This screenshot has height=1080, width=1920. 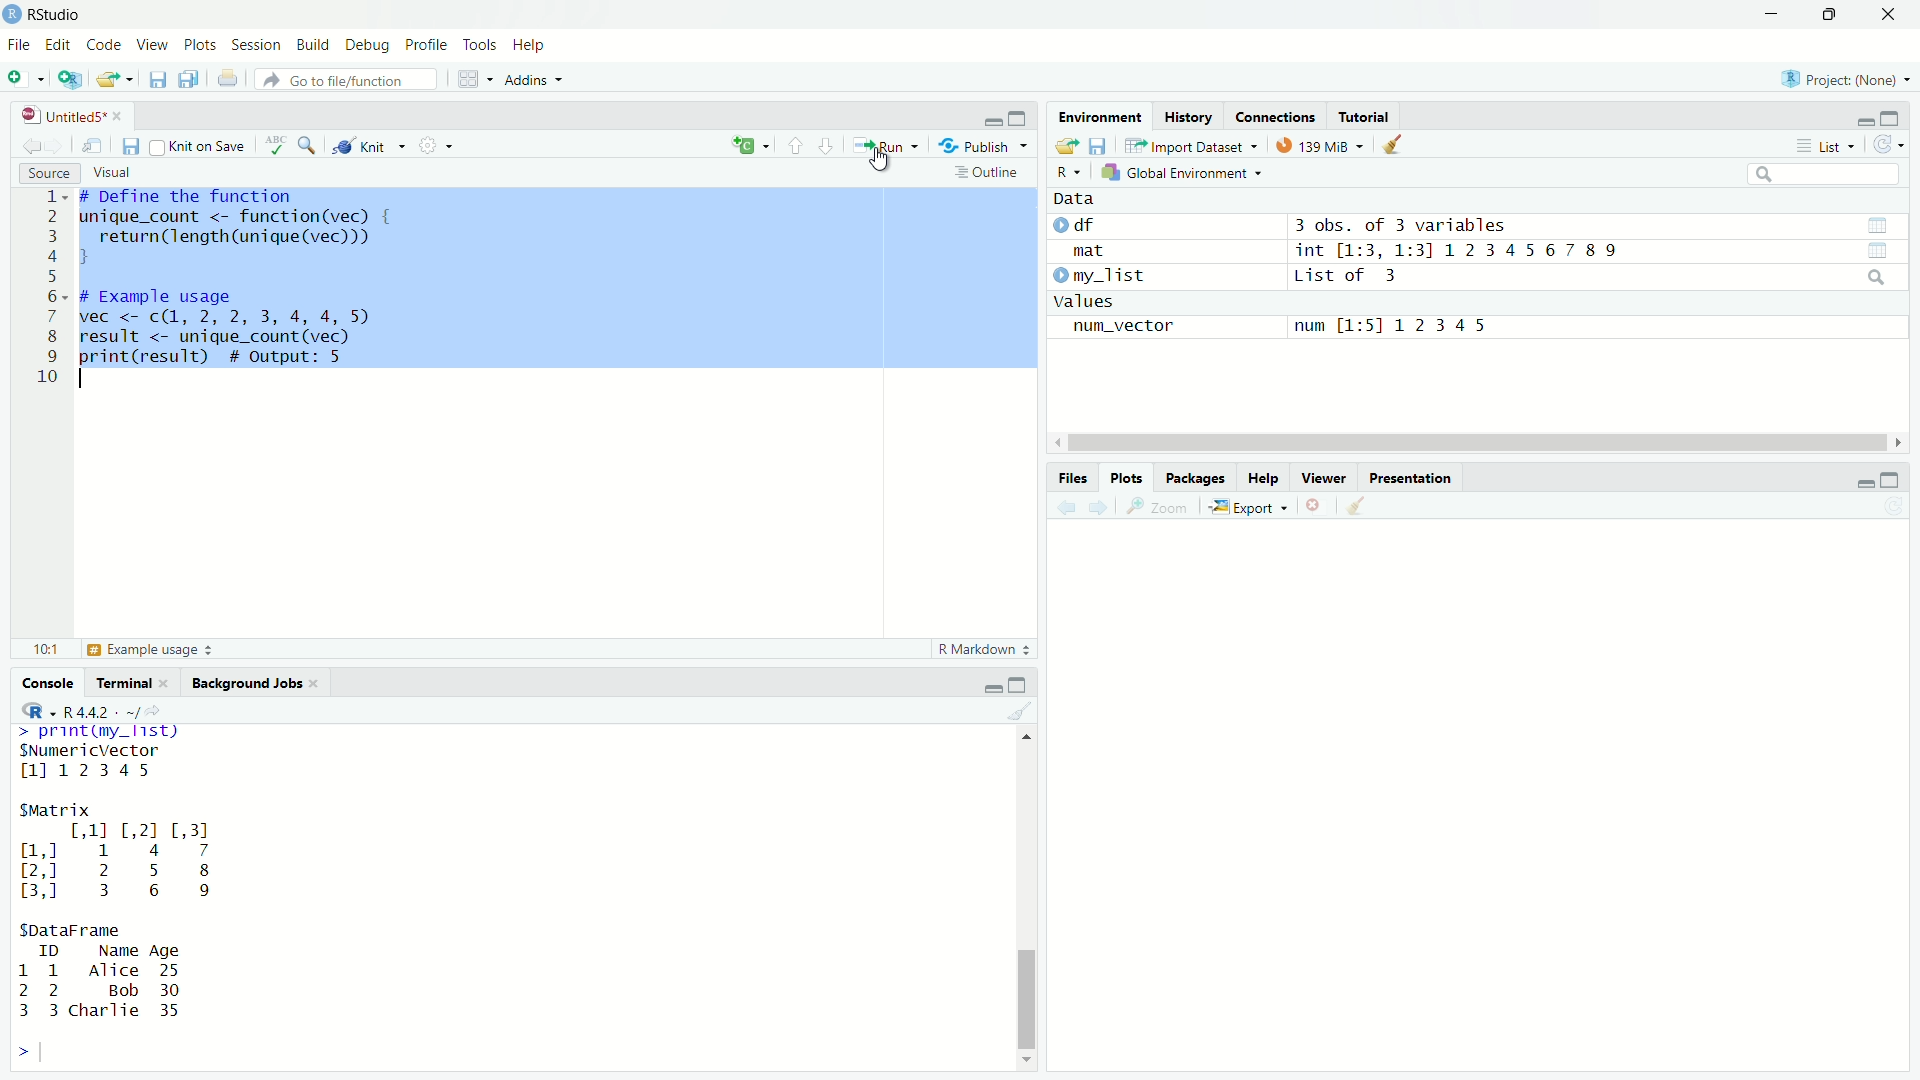 I want to click on cursor, so click(x=880, y=164).